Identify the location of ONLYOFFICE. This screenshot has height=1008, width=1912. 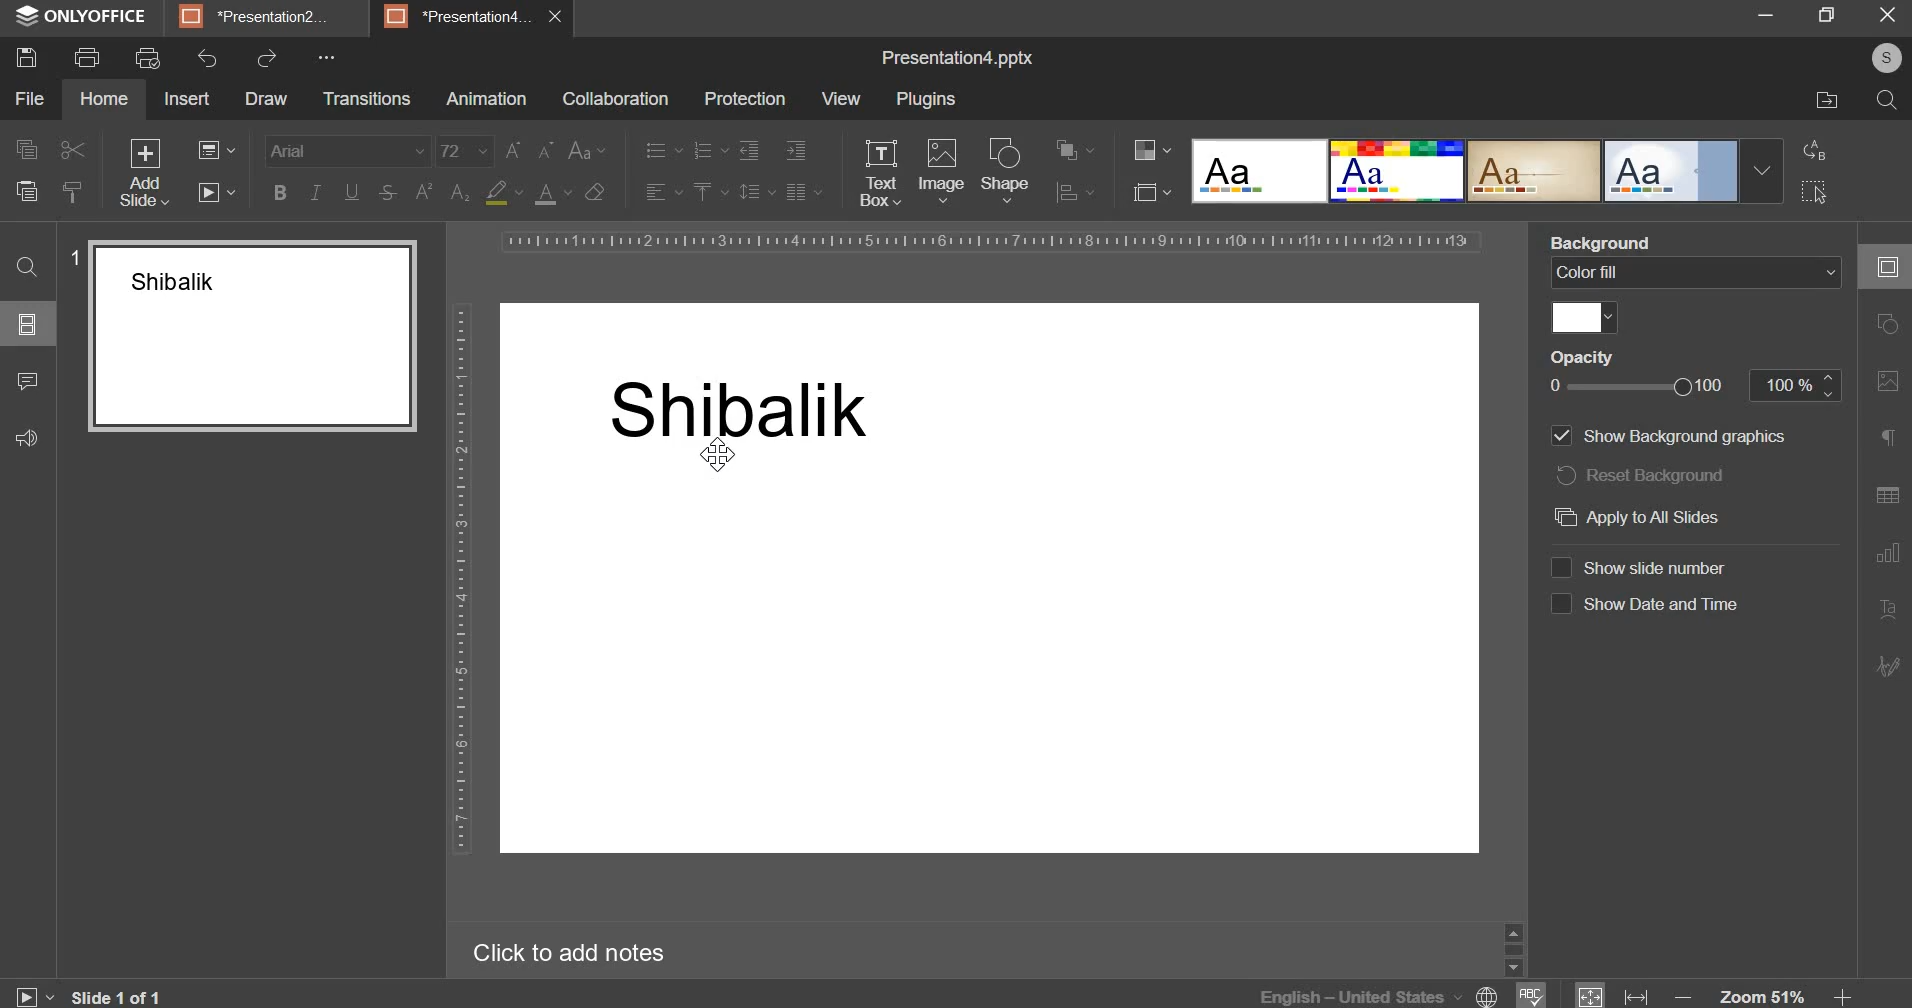
(103, 17).